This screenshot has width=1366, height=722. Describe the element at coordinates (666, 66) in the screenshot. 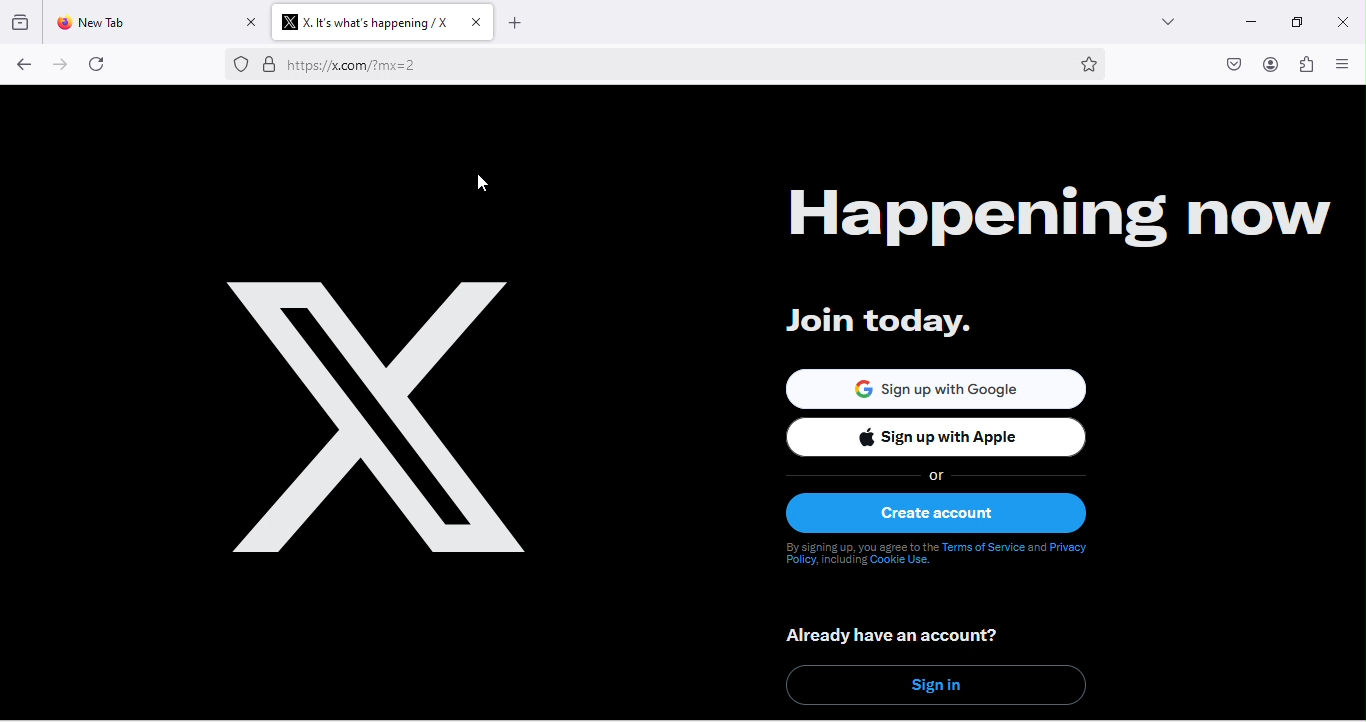

I see `web link` at that location.